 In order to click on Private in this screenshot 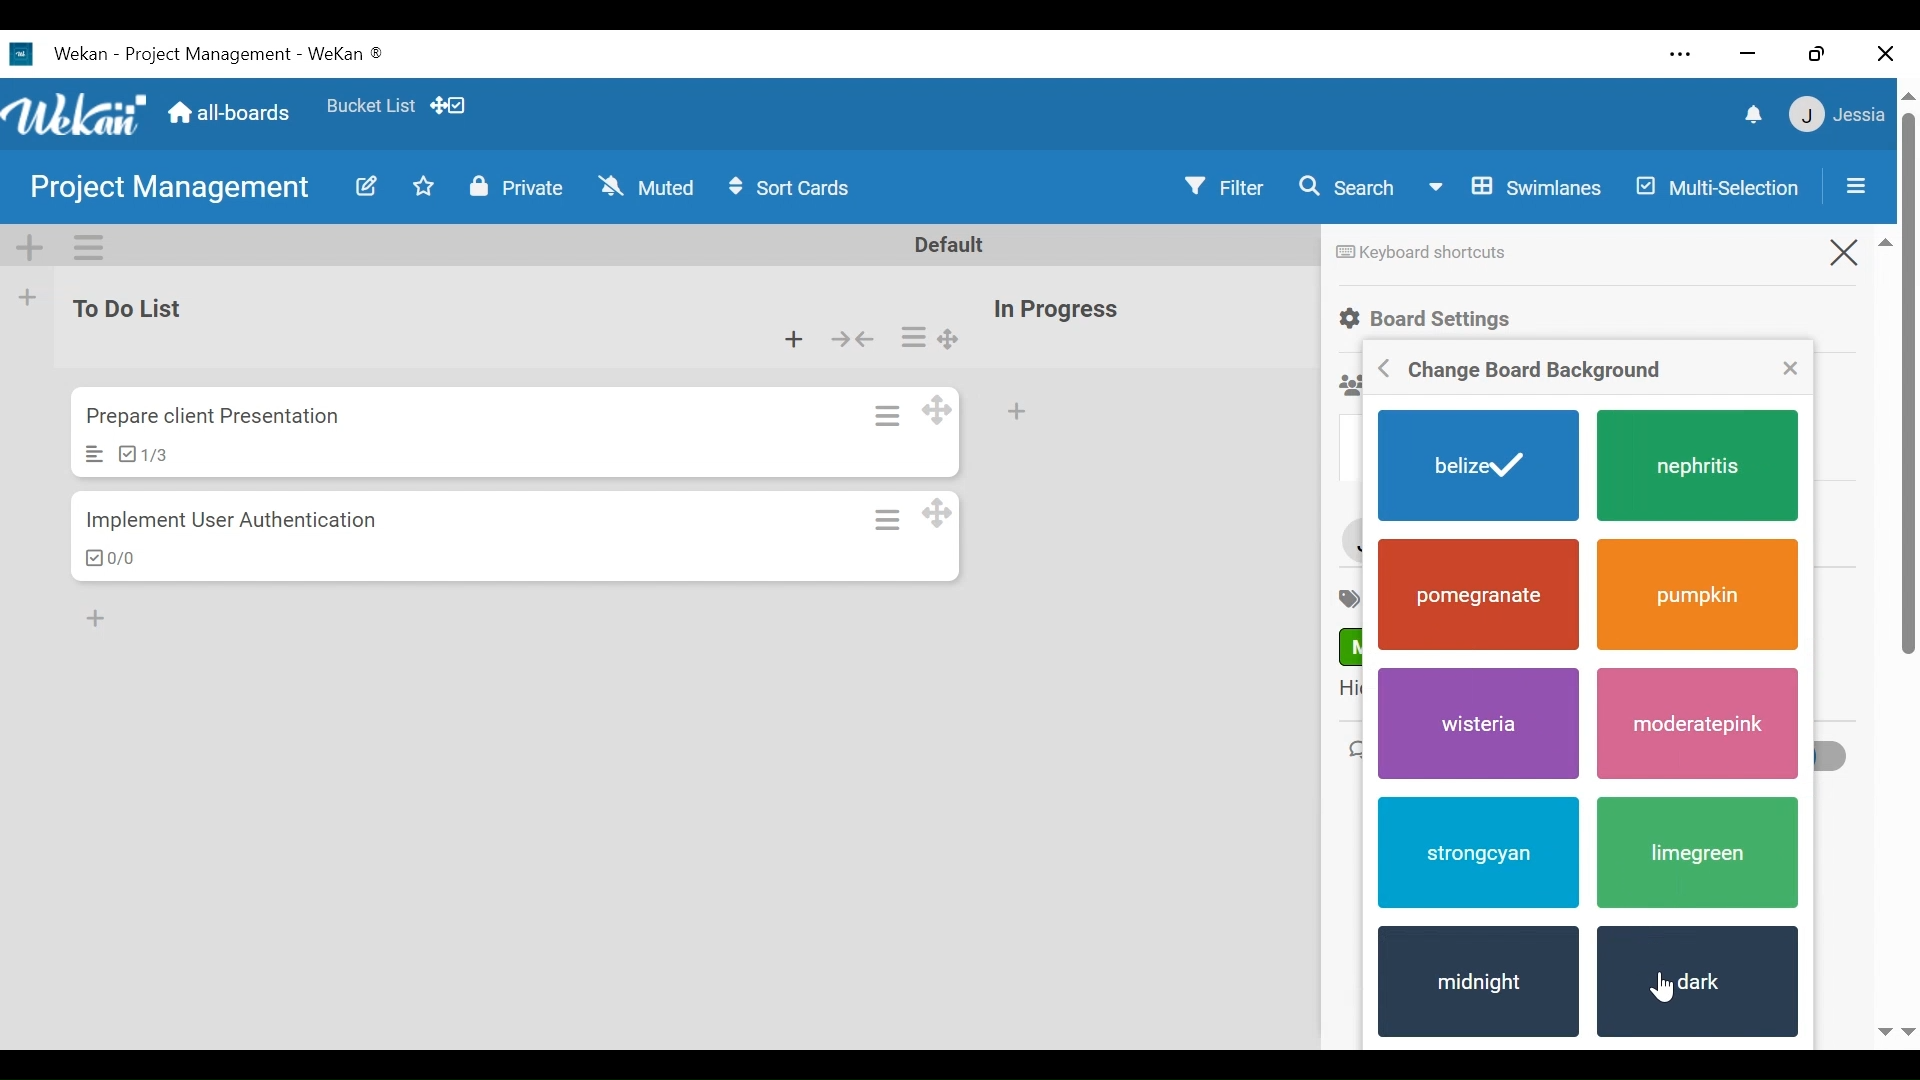, I will do `click(515, 187)`.